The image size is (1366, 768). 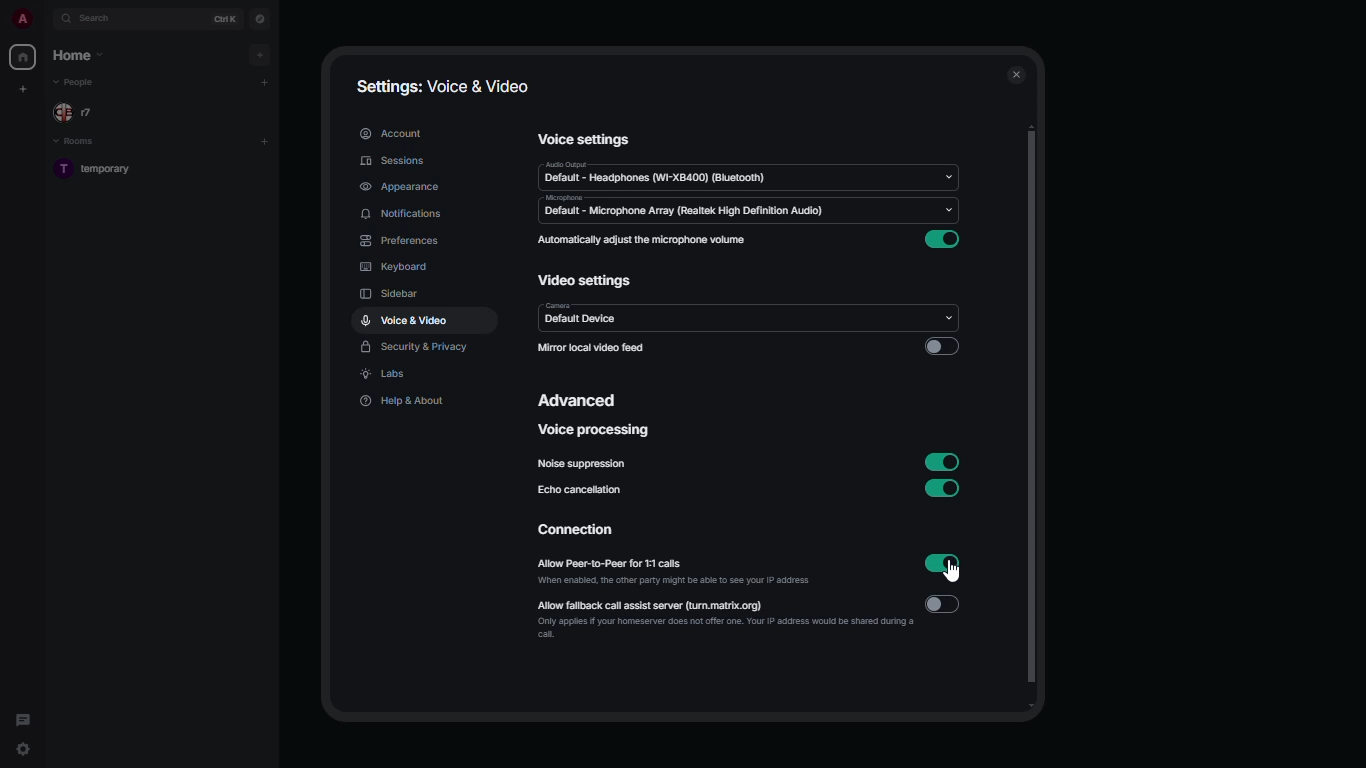 What do you see at coordinates (677, 605) in the screenshot?
I see `allow fallback call assist server` at bounding box center [677, 605].